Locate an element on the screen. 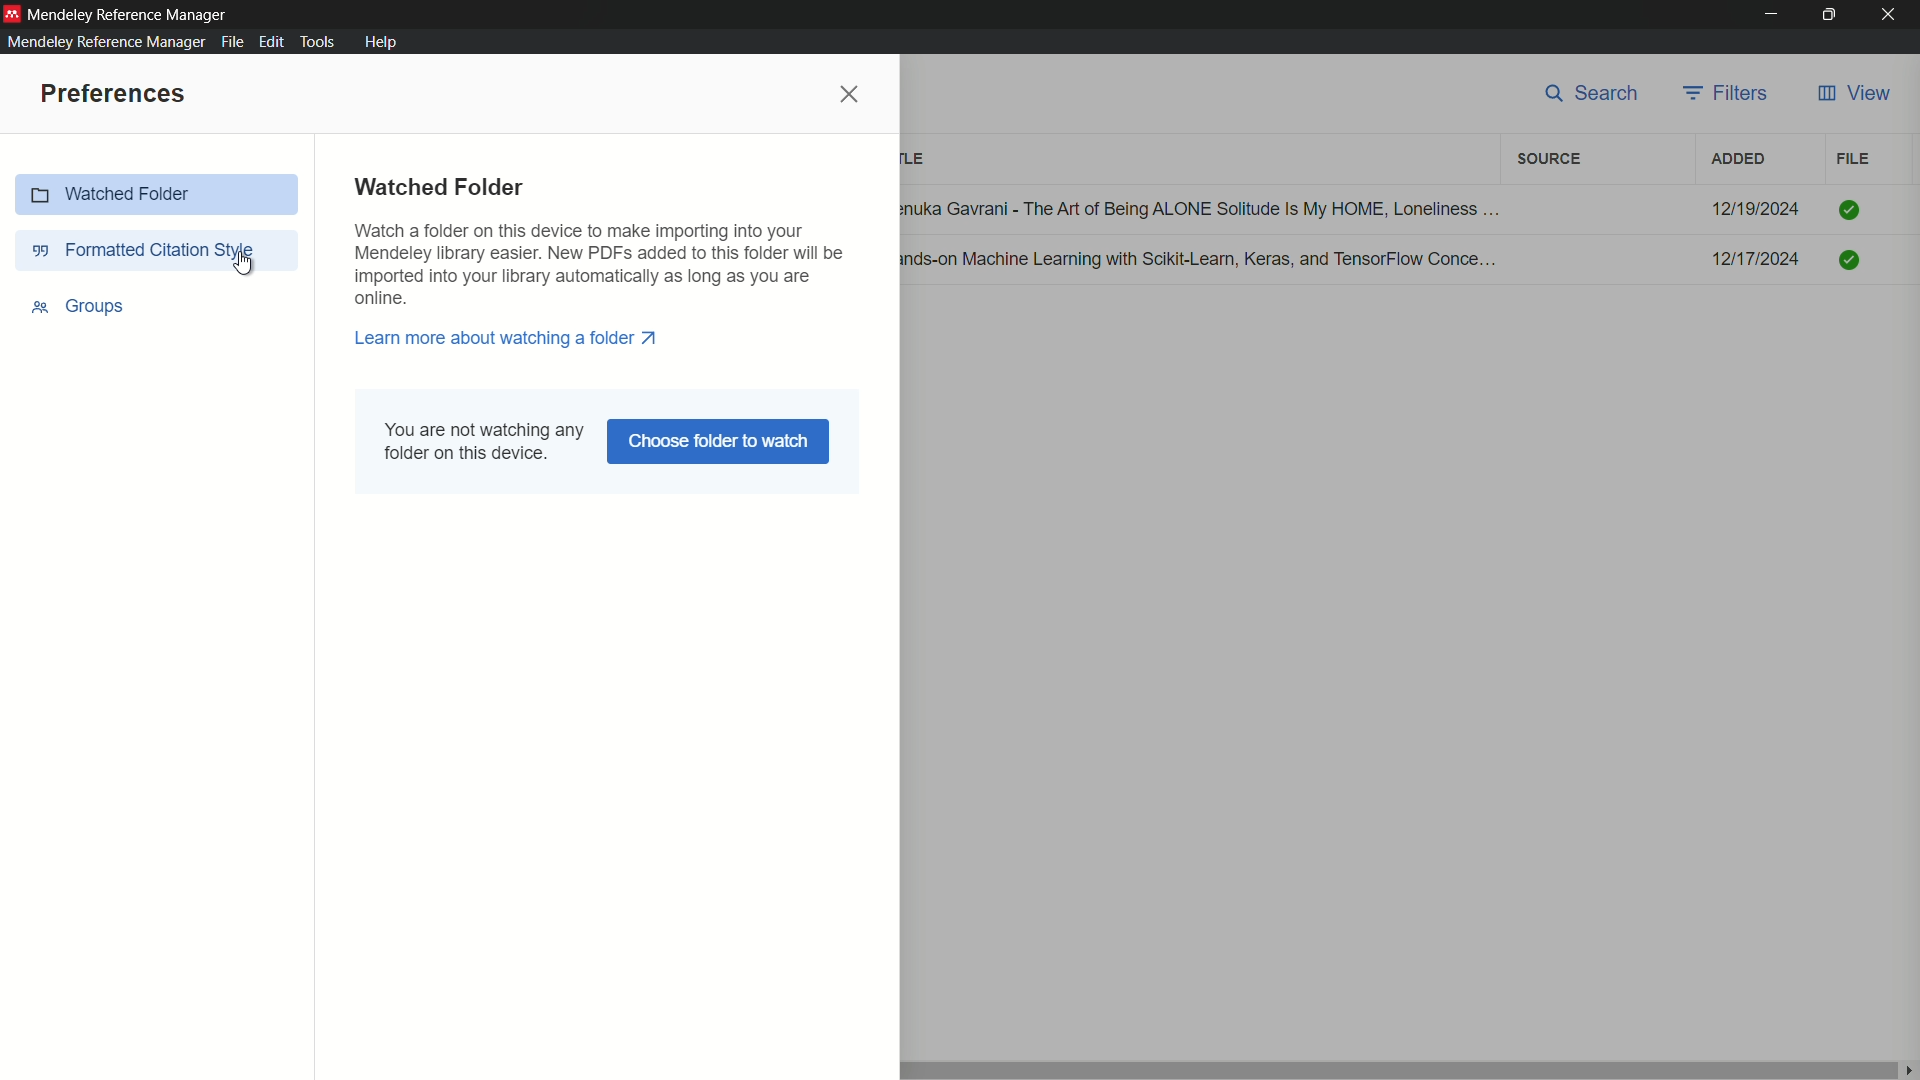 This screenshot has height=1080, width=1920. Watch a folder on this device to make importing into your Mendeley library easier. New PDFs added to this folder will be imported into your library automatically as long as you are online is located at coordinates (612, 263).